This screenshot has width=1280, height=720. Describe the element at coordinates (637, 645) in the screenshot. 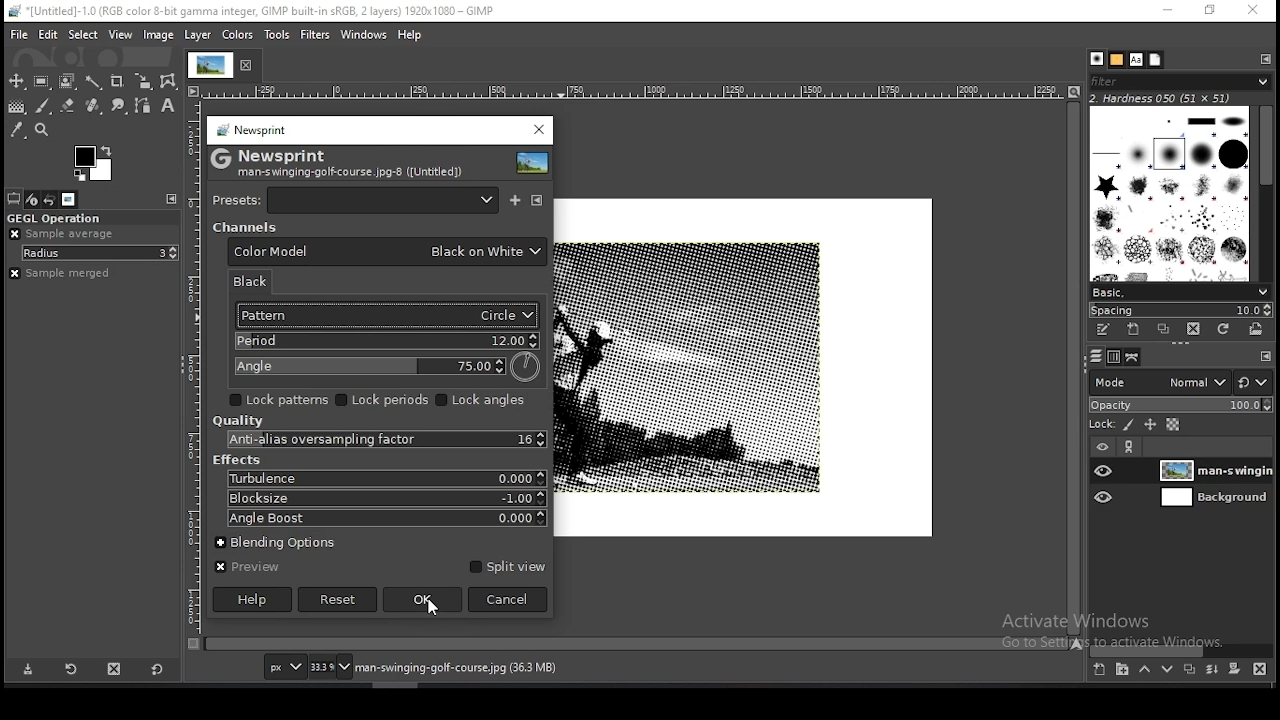

I see `scroll bar` at that location.